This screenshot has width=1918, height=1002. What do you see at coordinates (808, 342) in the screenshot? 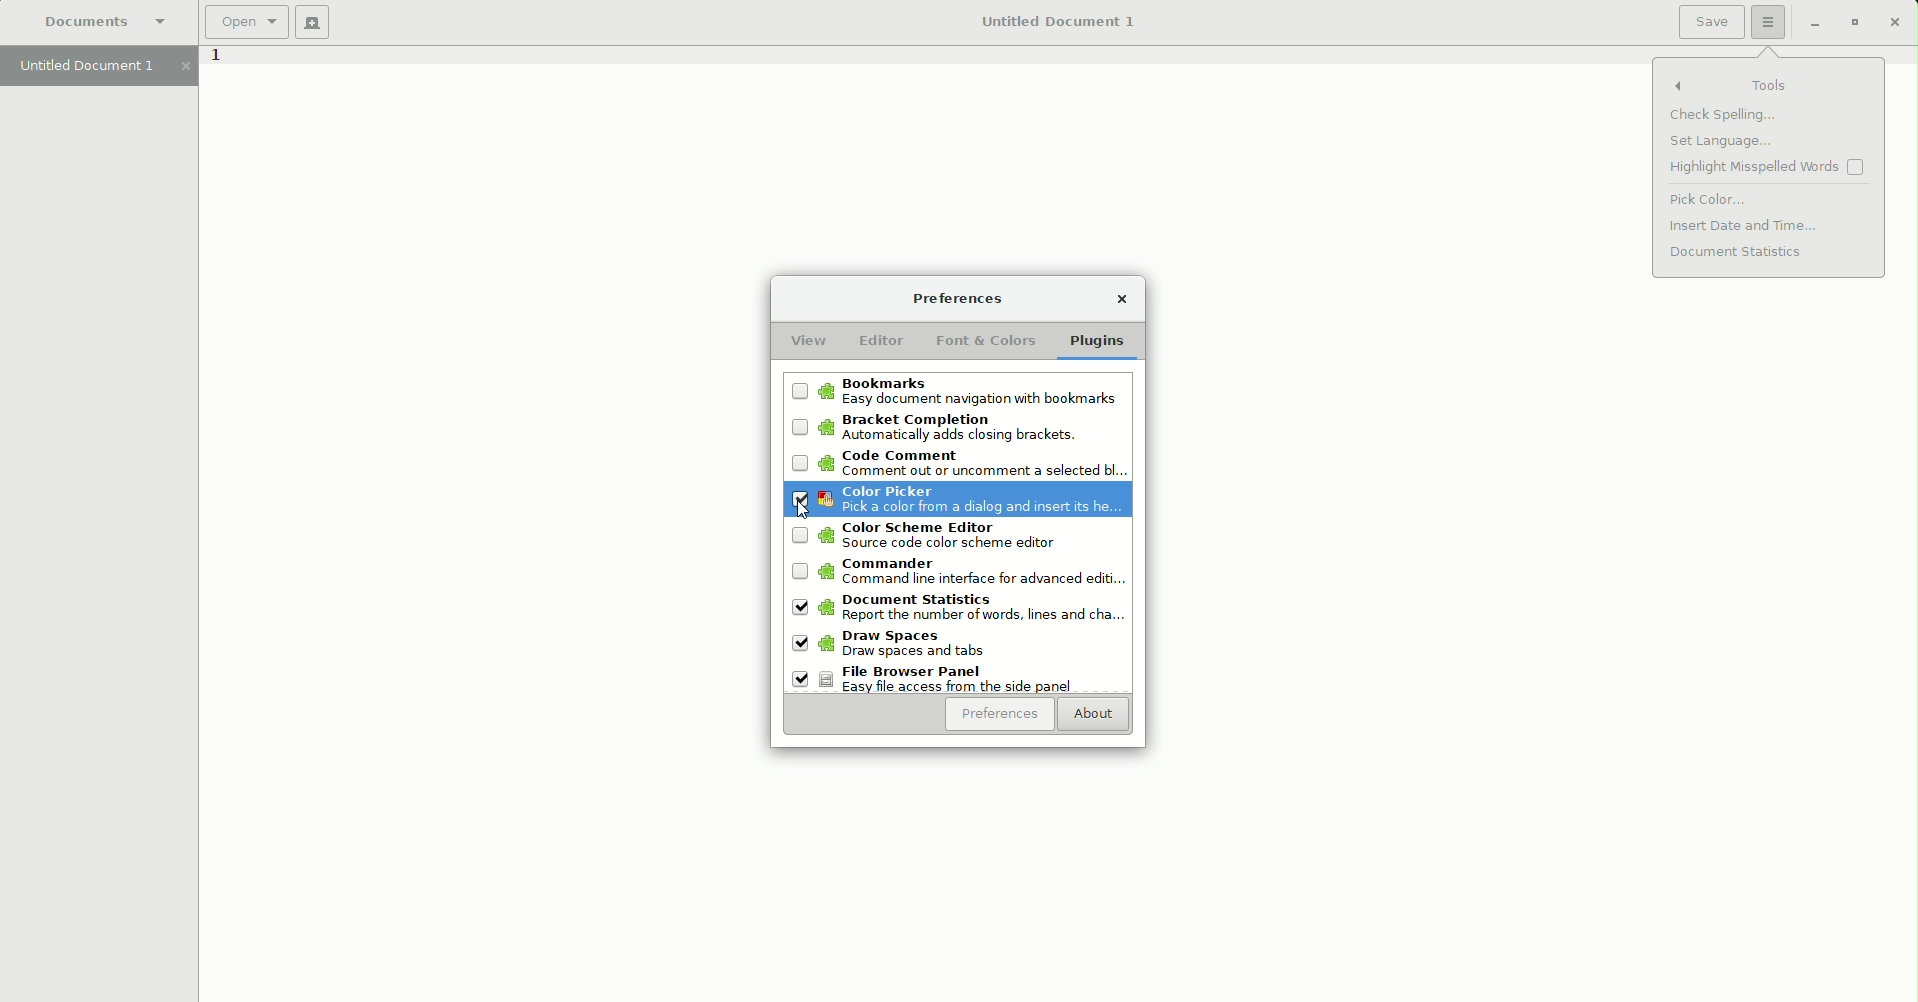
I see `View` at bounding box center [808, 342].